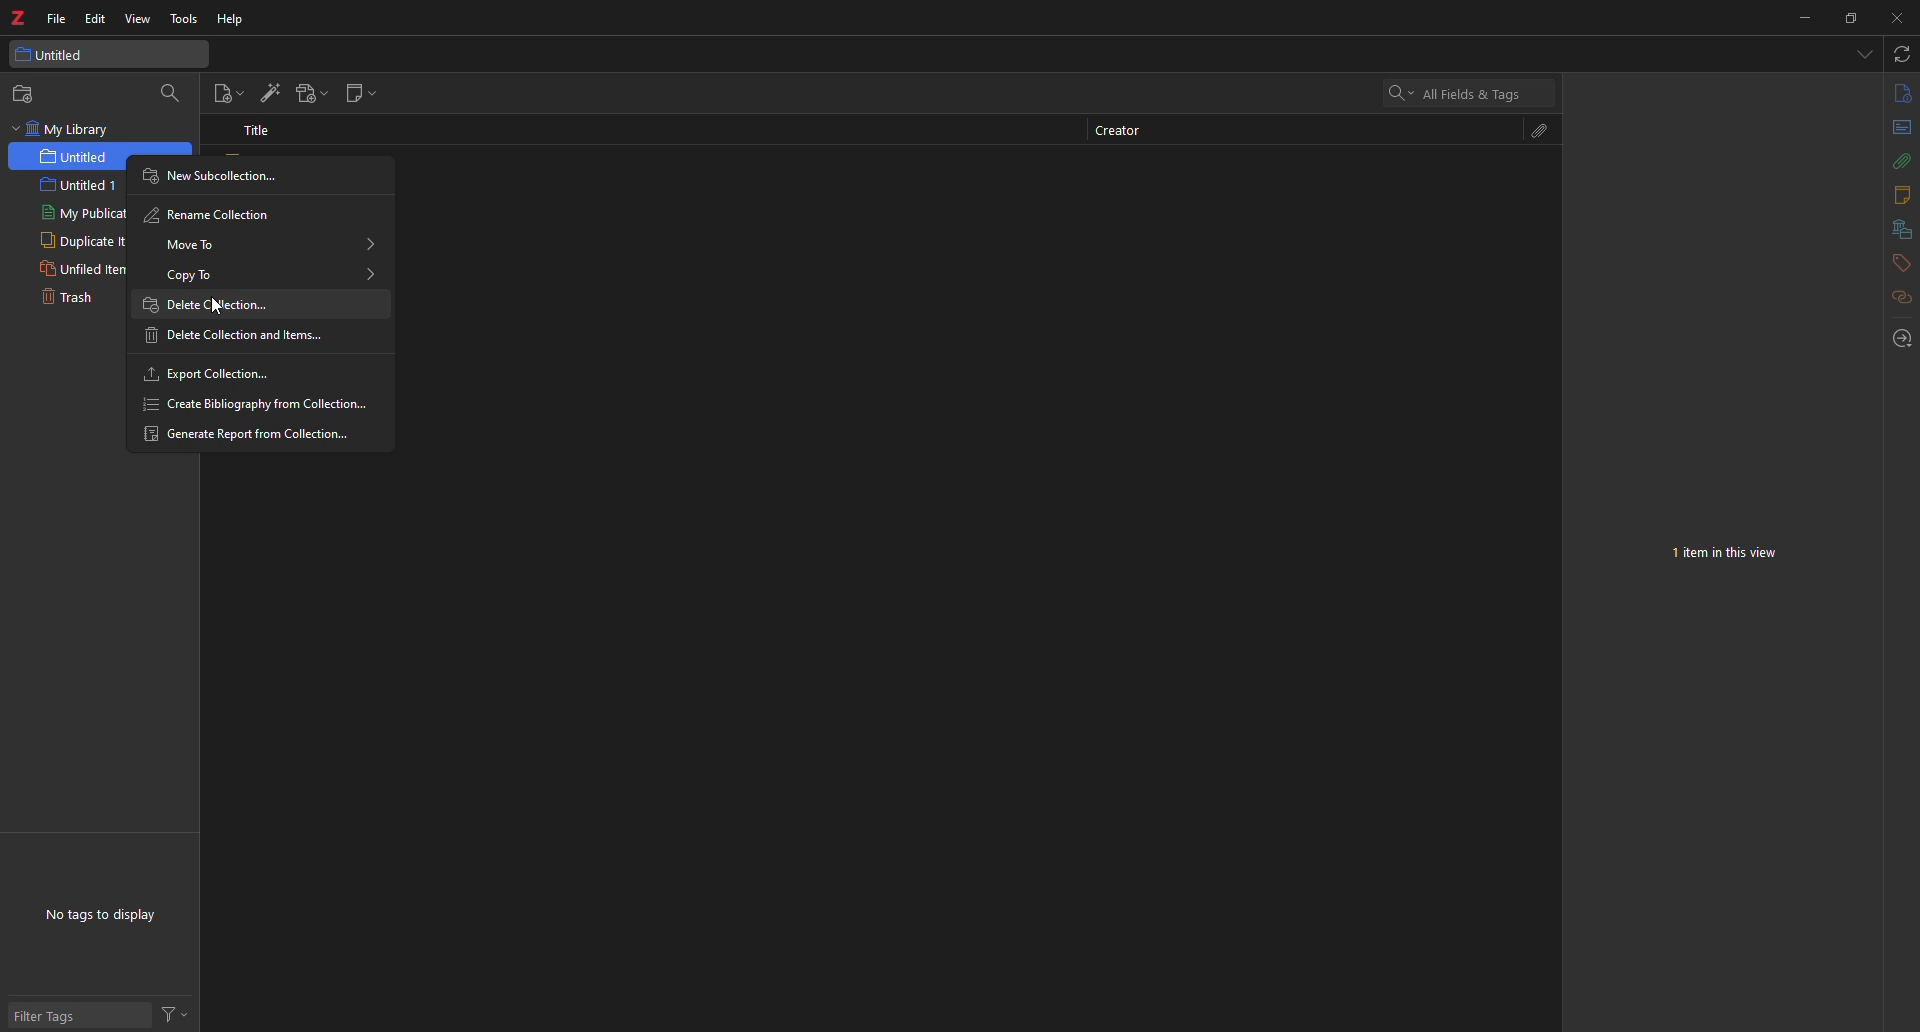  I want to click on maximize, so click(1848, 20).